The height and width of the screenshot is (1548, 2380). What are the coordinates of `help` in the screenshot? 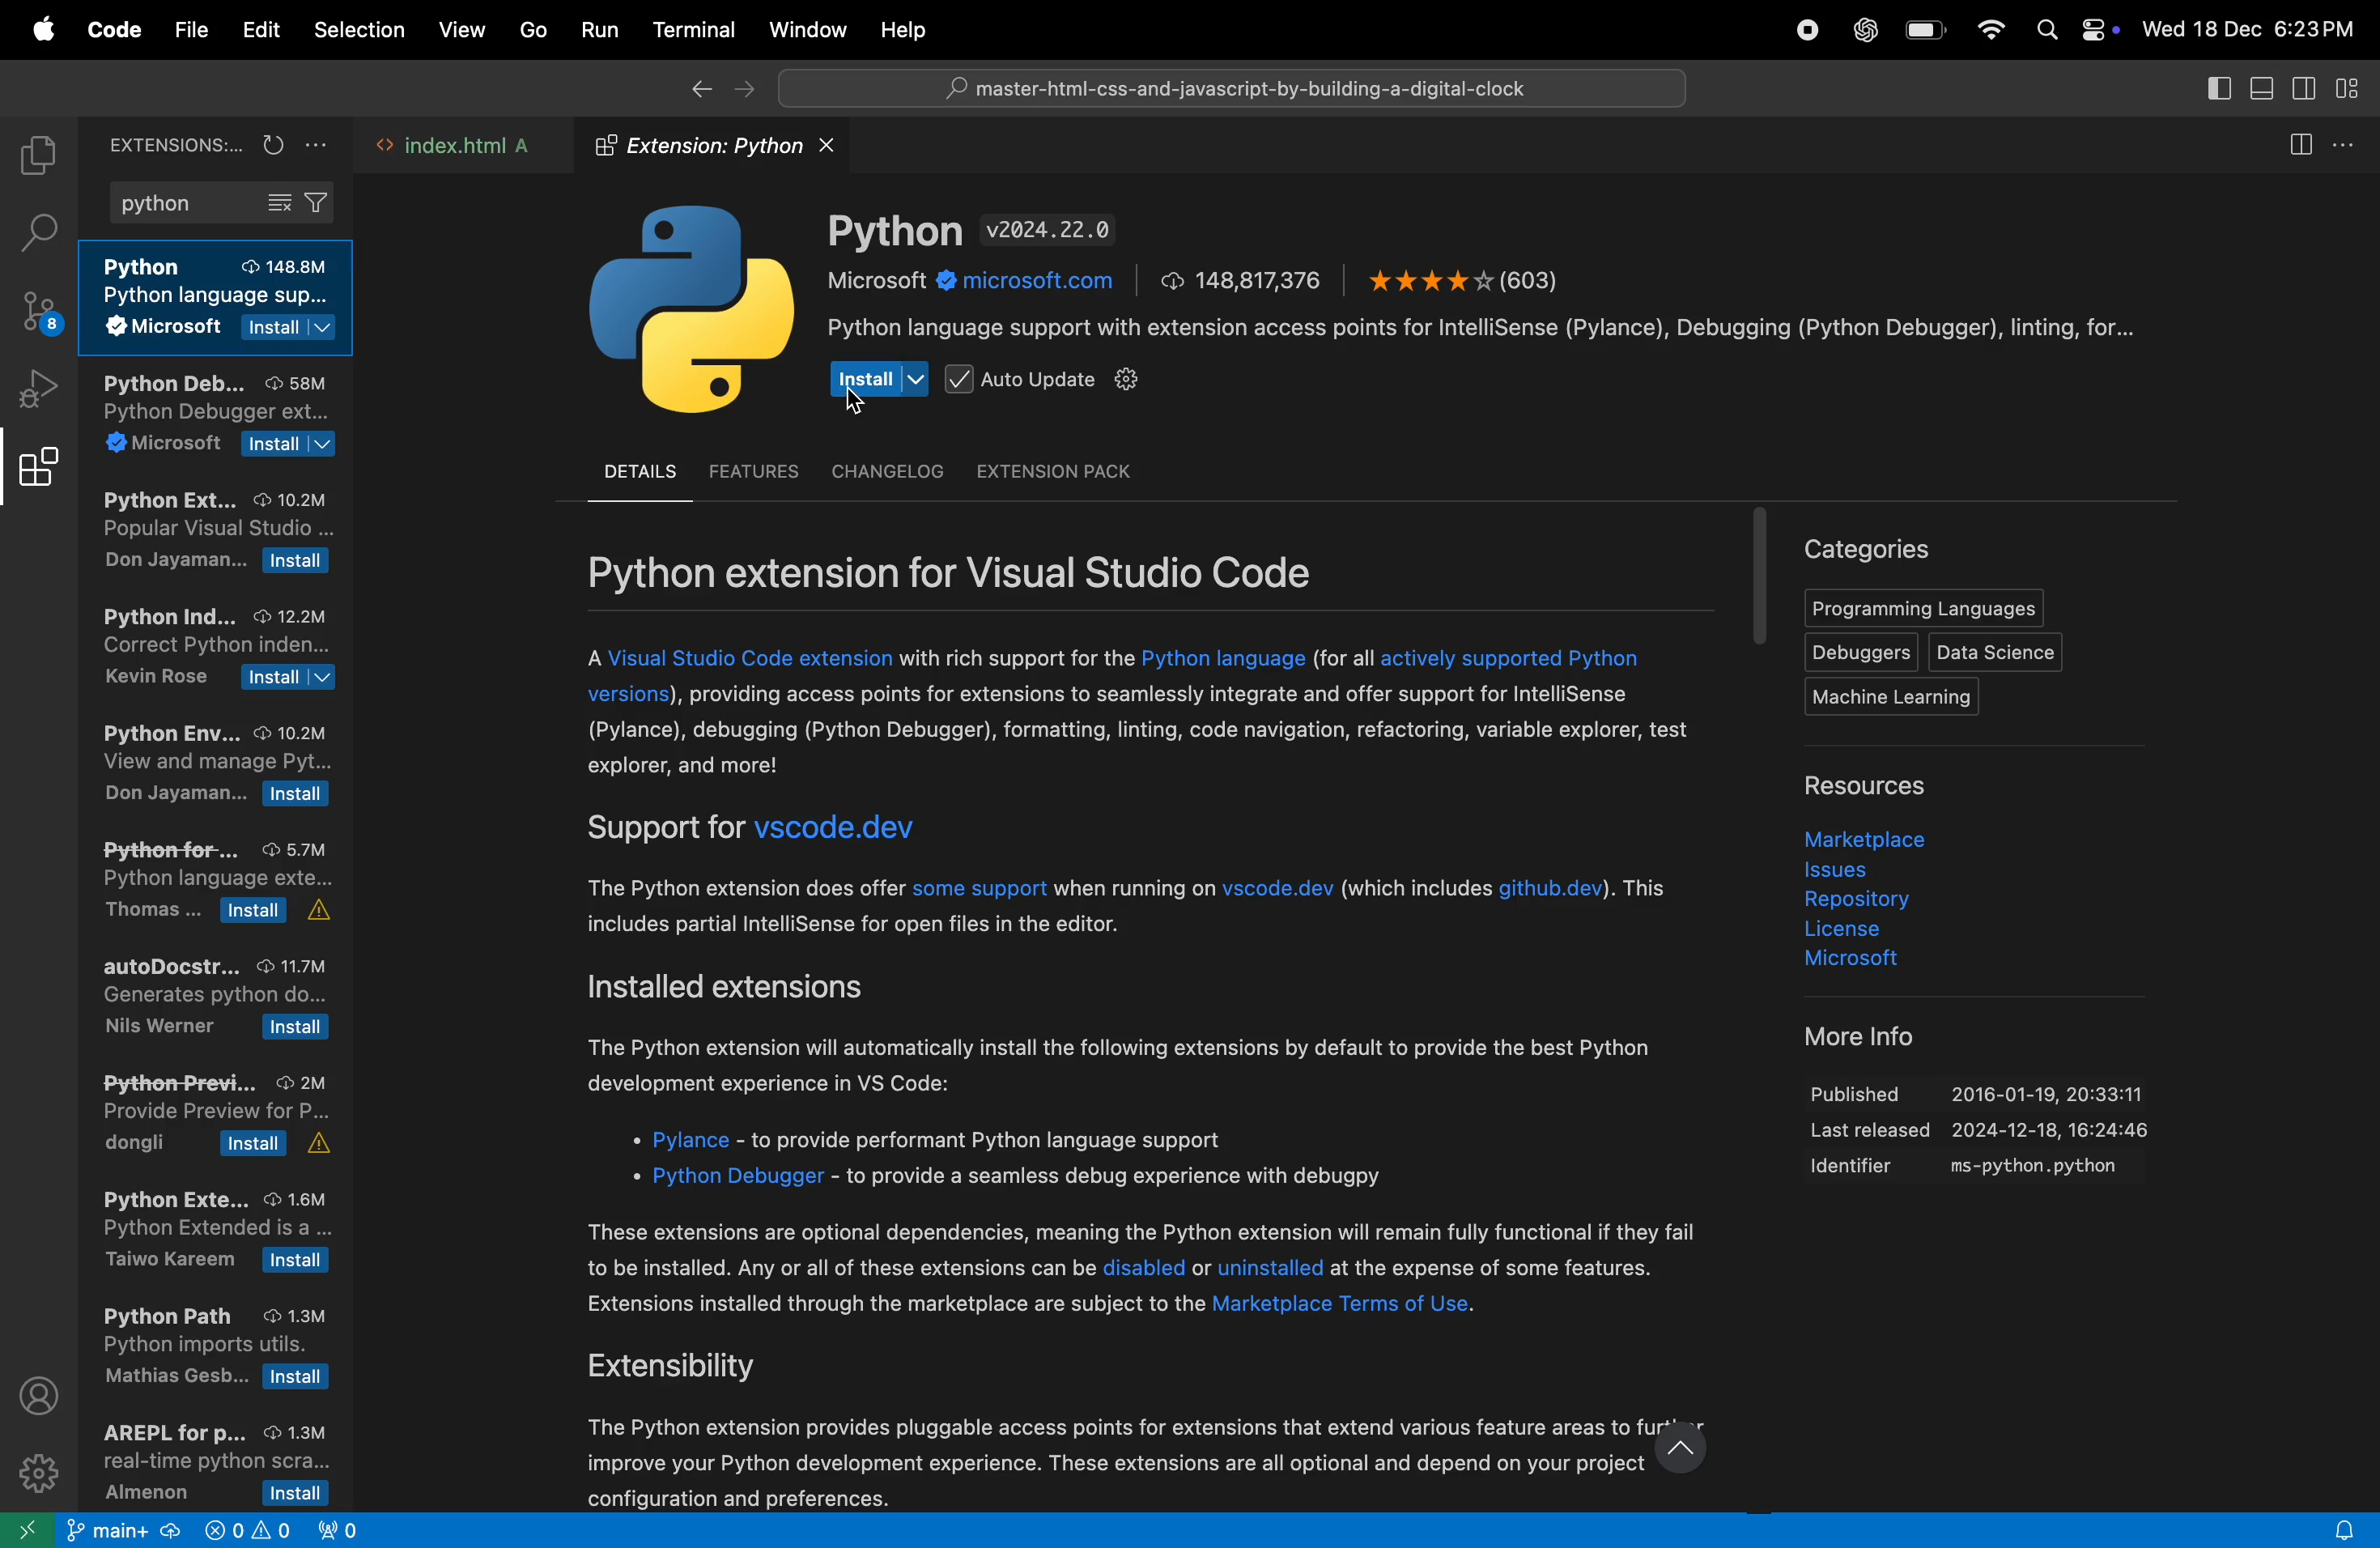 It's located at (911, 29).